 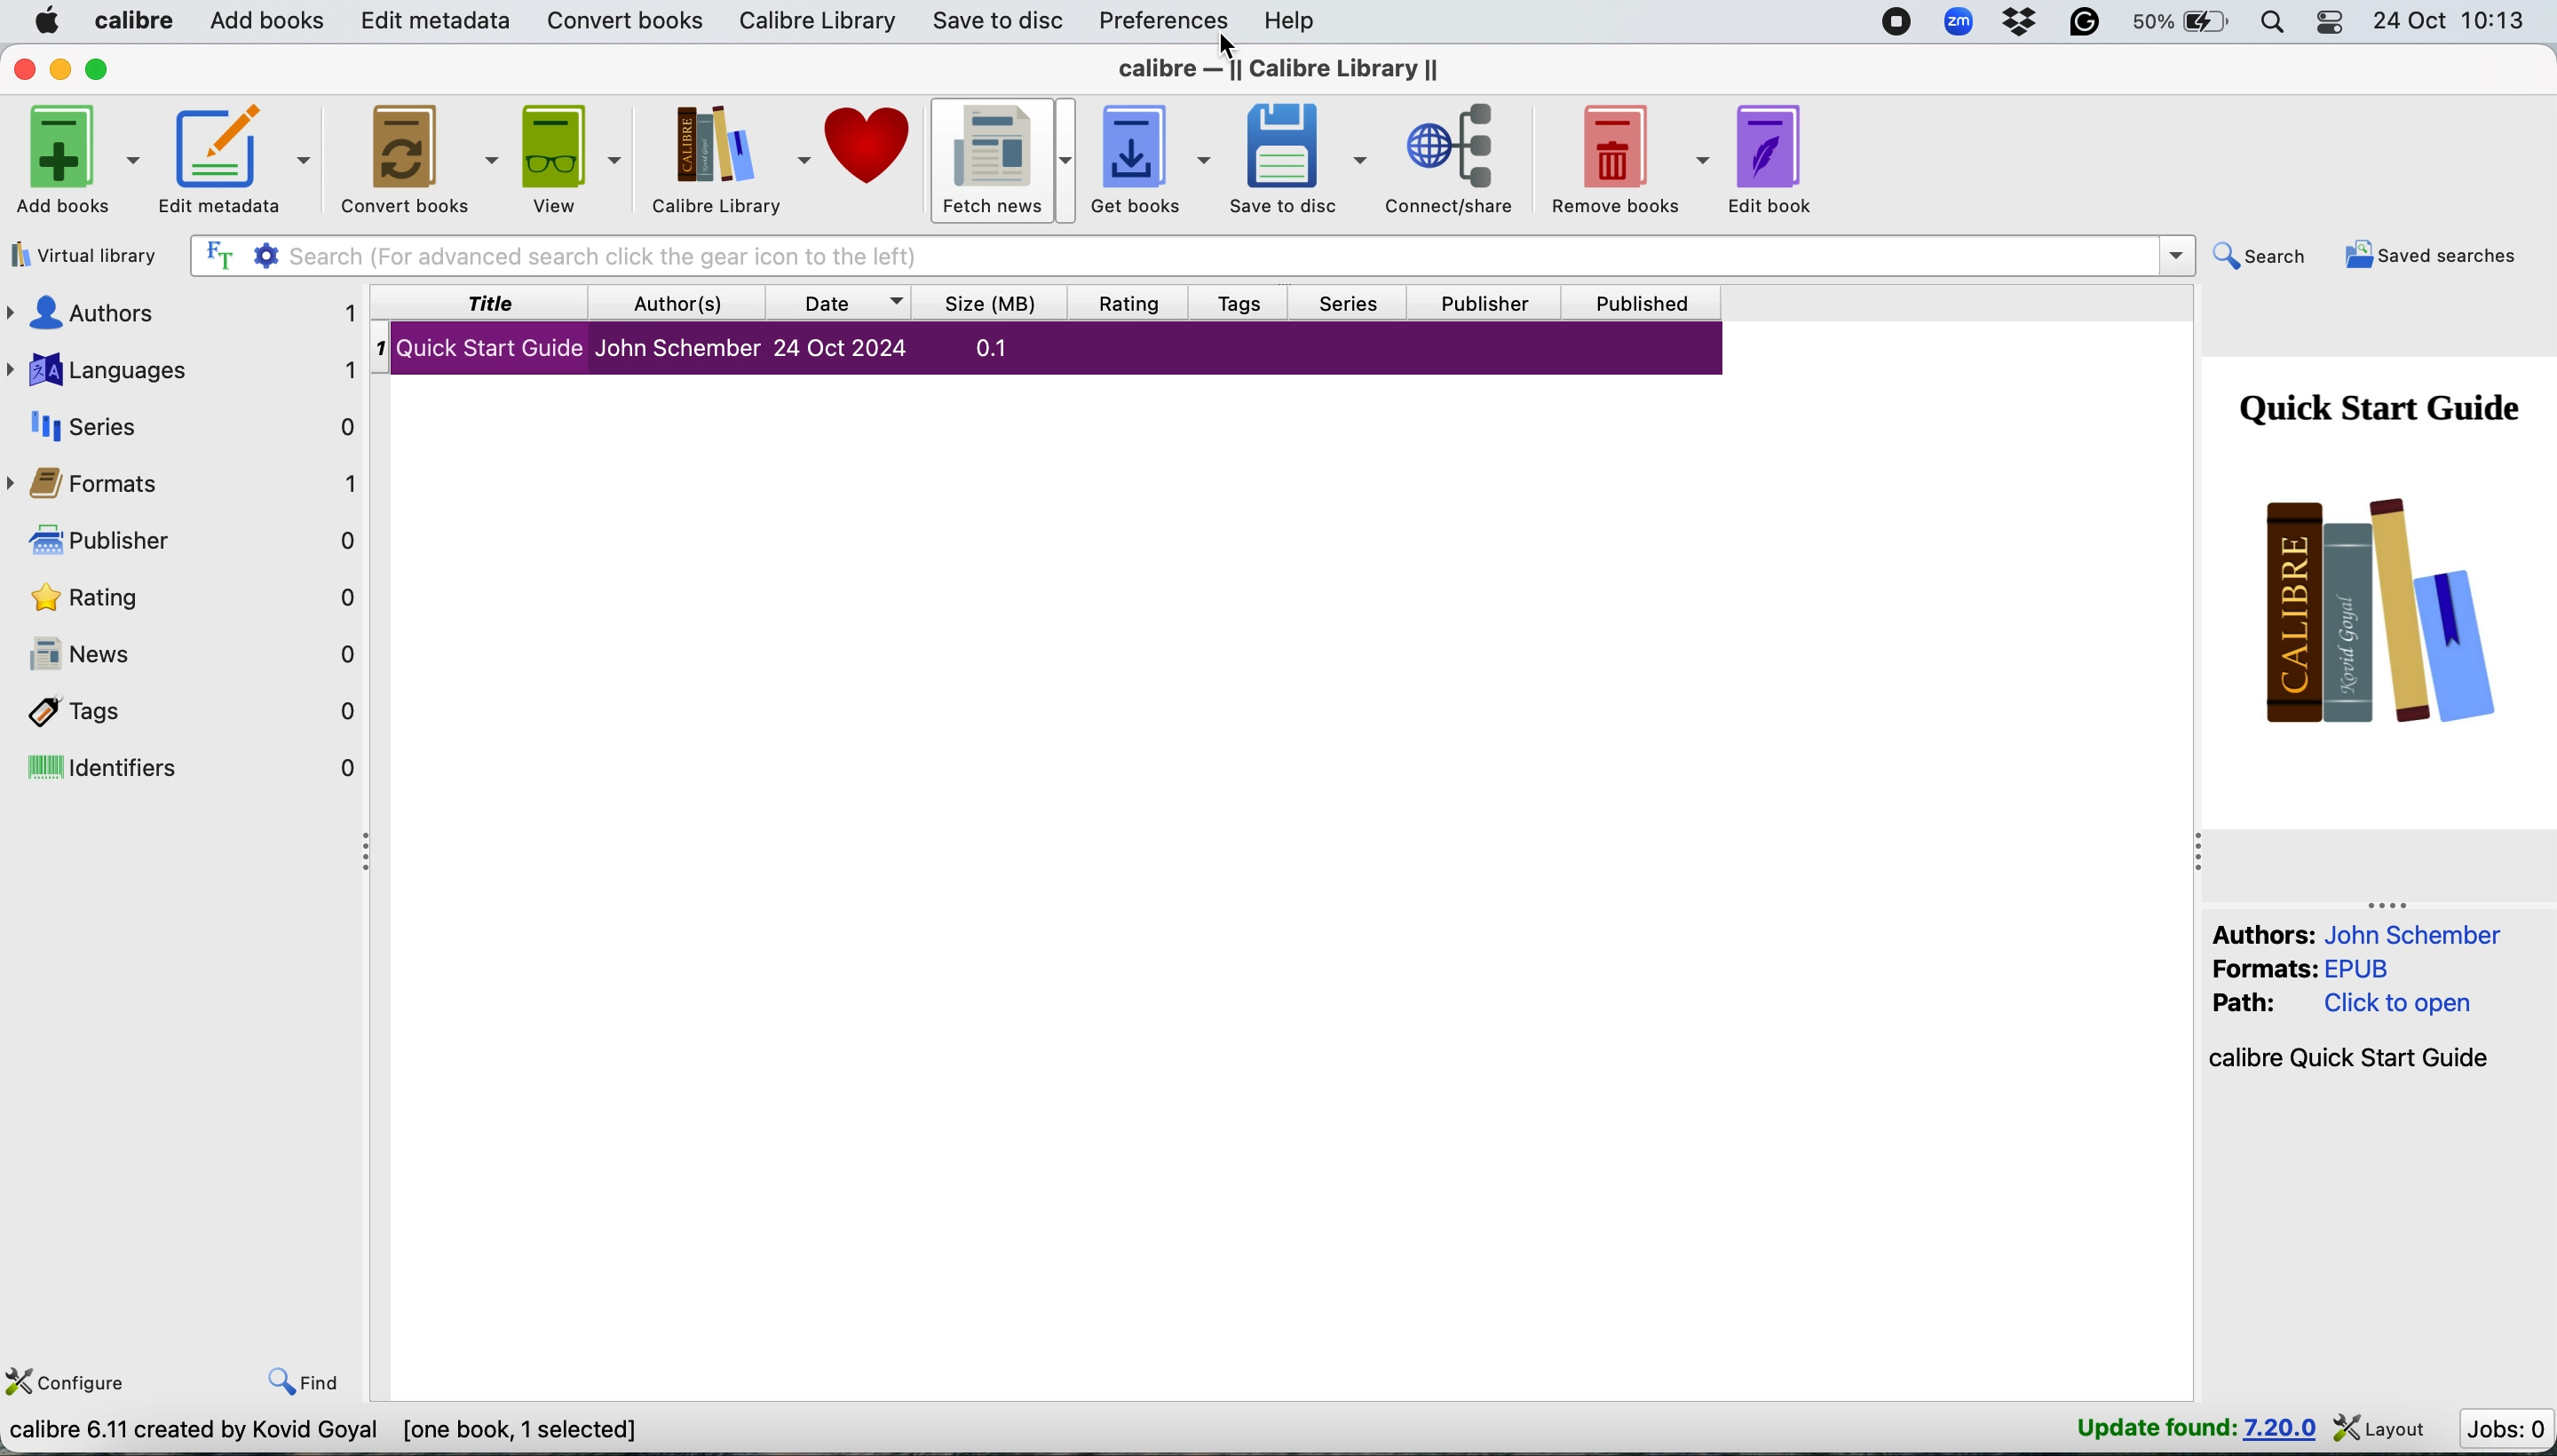 What do you see at coordinates (1168, 18) in the screenshot?
I see `preferences` at bounding box center [1168, 18].